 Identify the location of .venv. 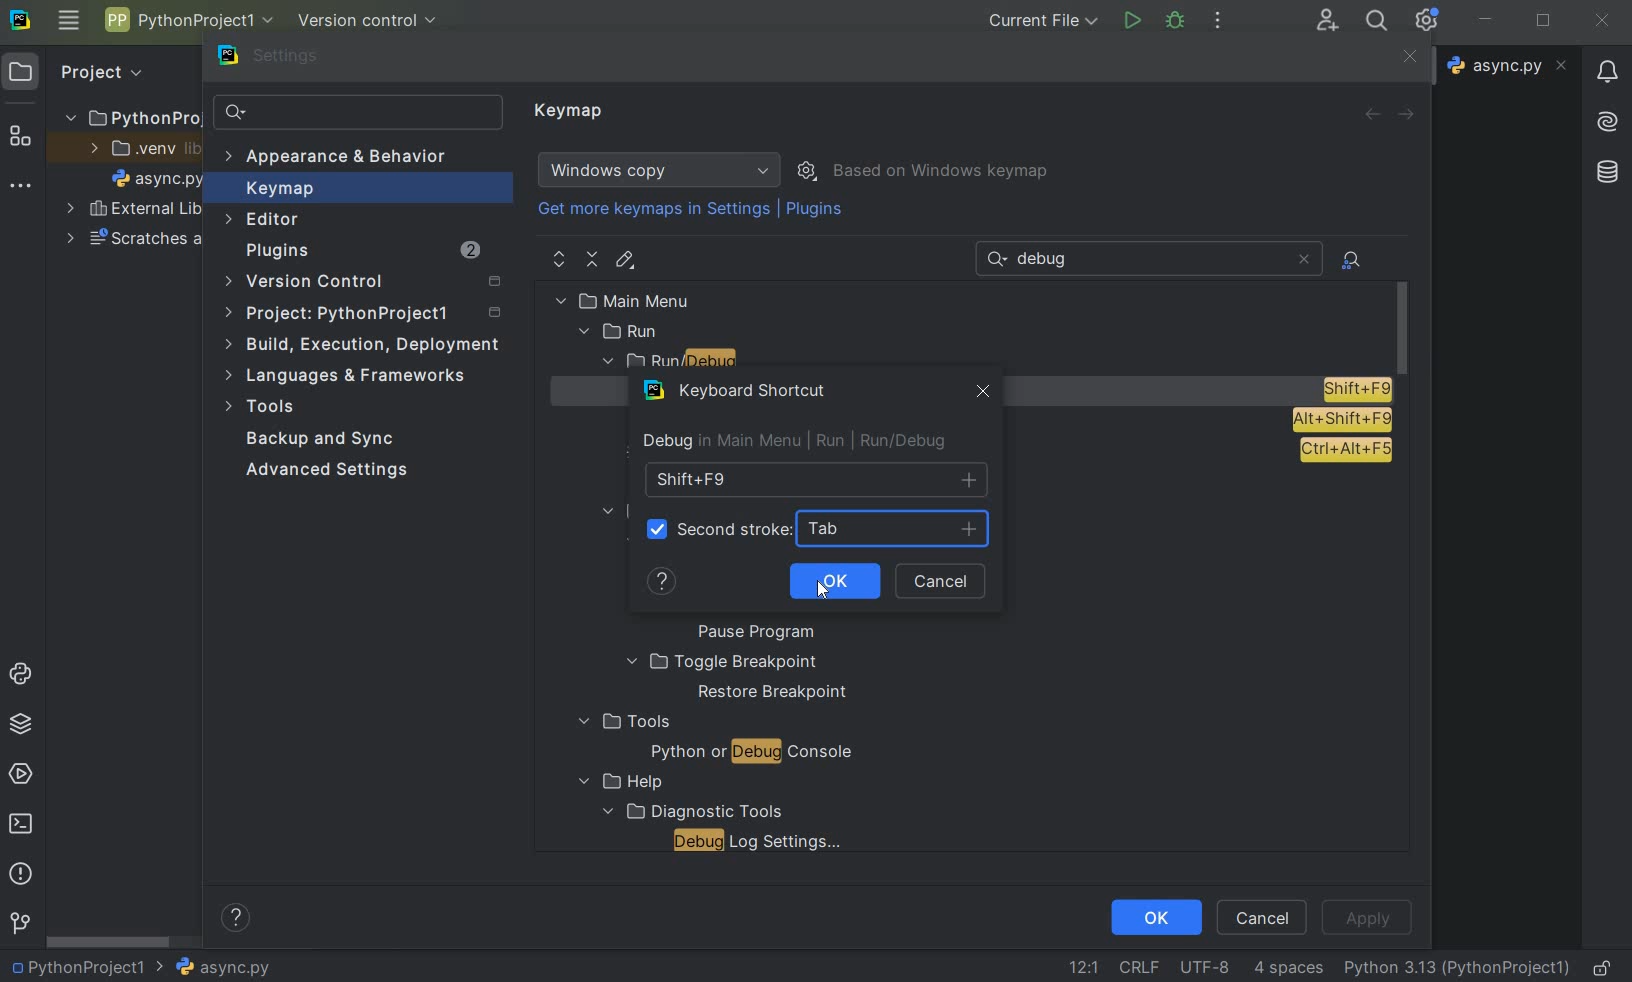
(144, 150).